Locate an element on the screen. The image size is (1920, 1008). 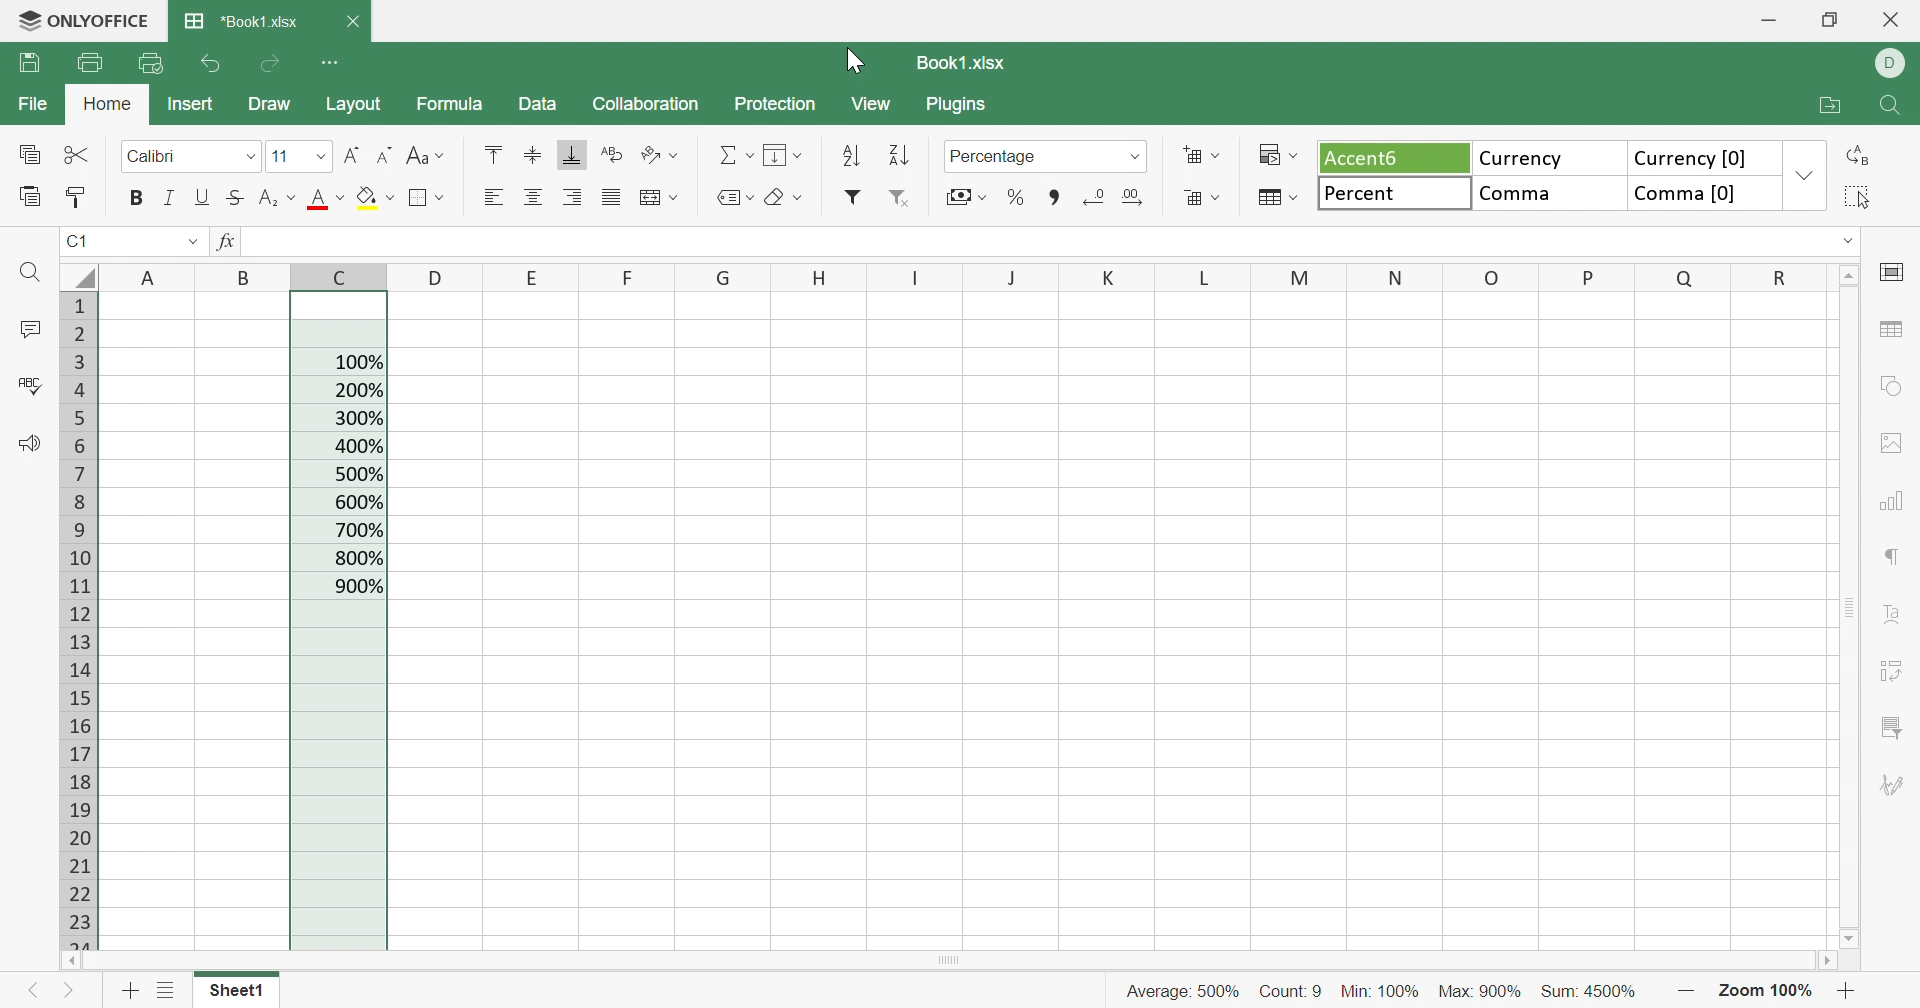
Justified is located at coordinates (614, 197).